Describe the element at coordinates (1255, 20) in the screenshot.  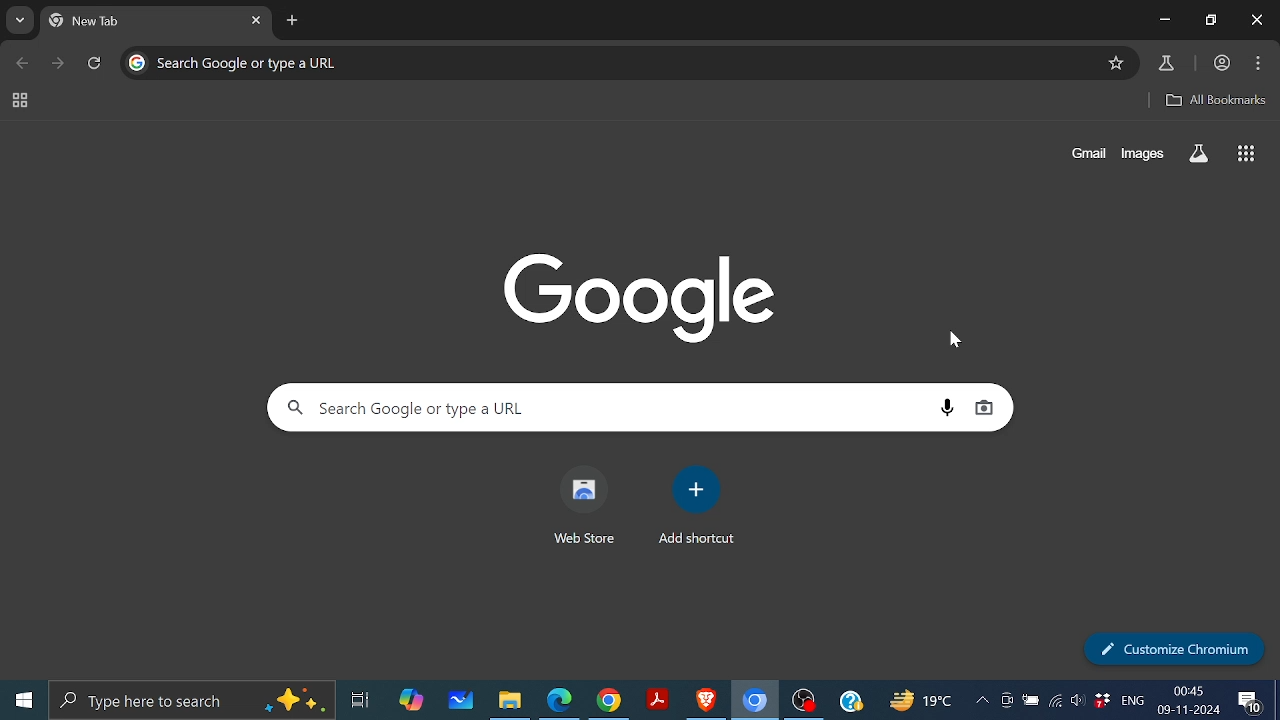
I see `Close window` at that location.